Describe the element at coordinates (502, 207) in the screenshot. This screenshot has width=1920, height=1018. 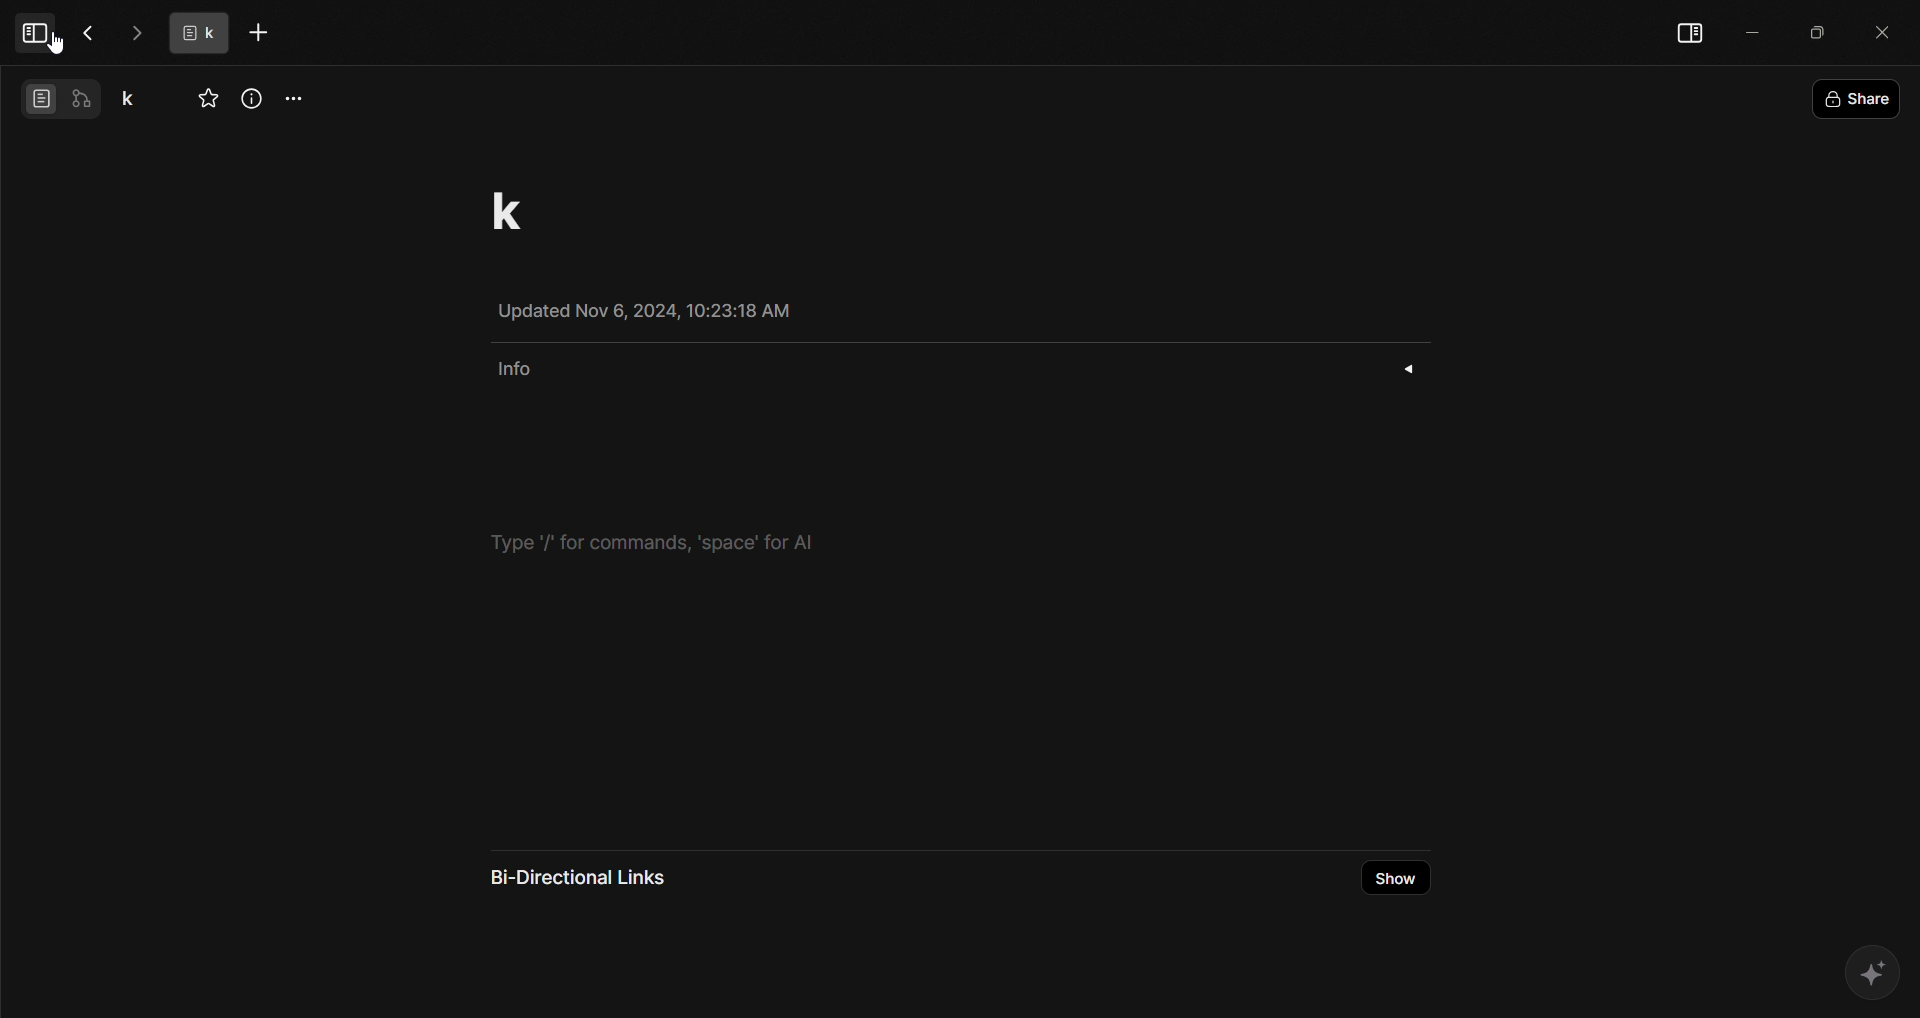
I see `project title` at that location.